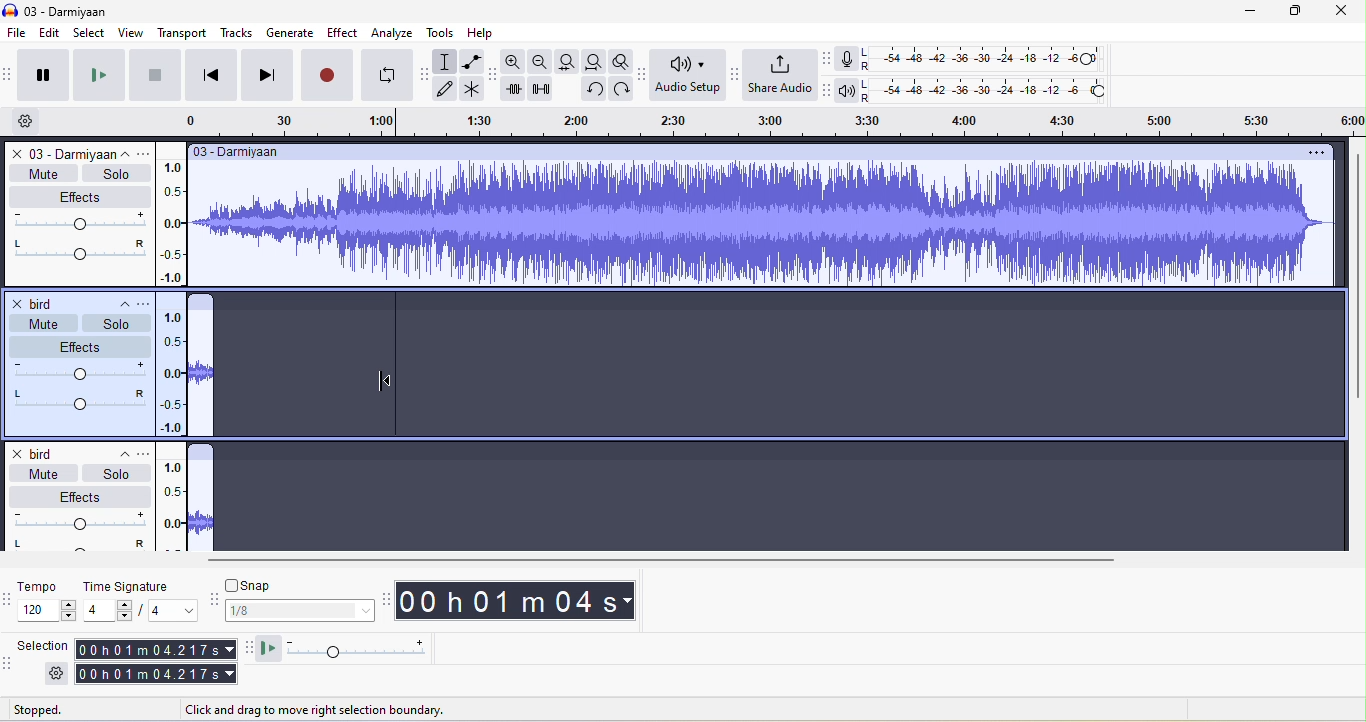 This screenshot has height=722, width=1366. I want to click on effect, so click(80, 346).